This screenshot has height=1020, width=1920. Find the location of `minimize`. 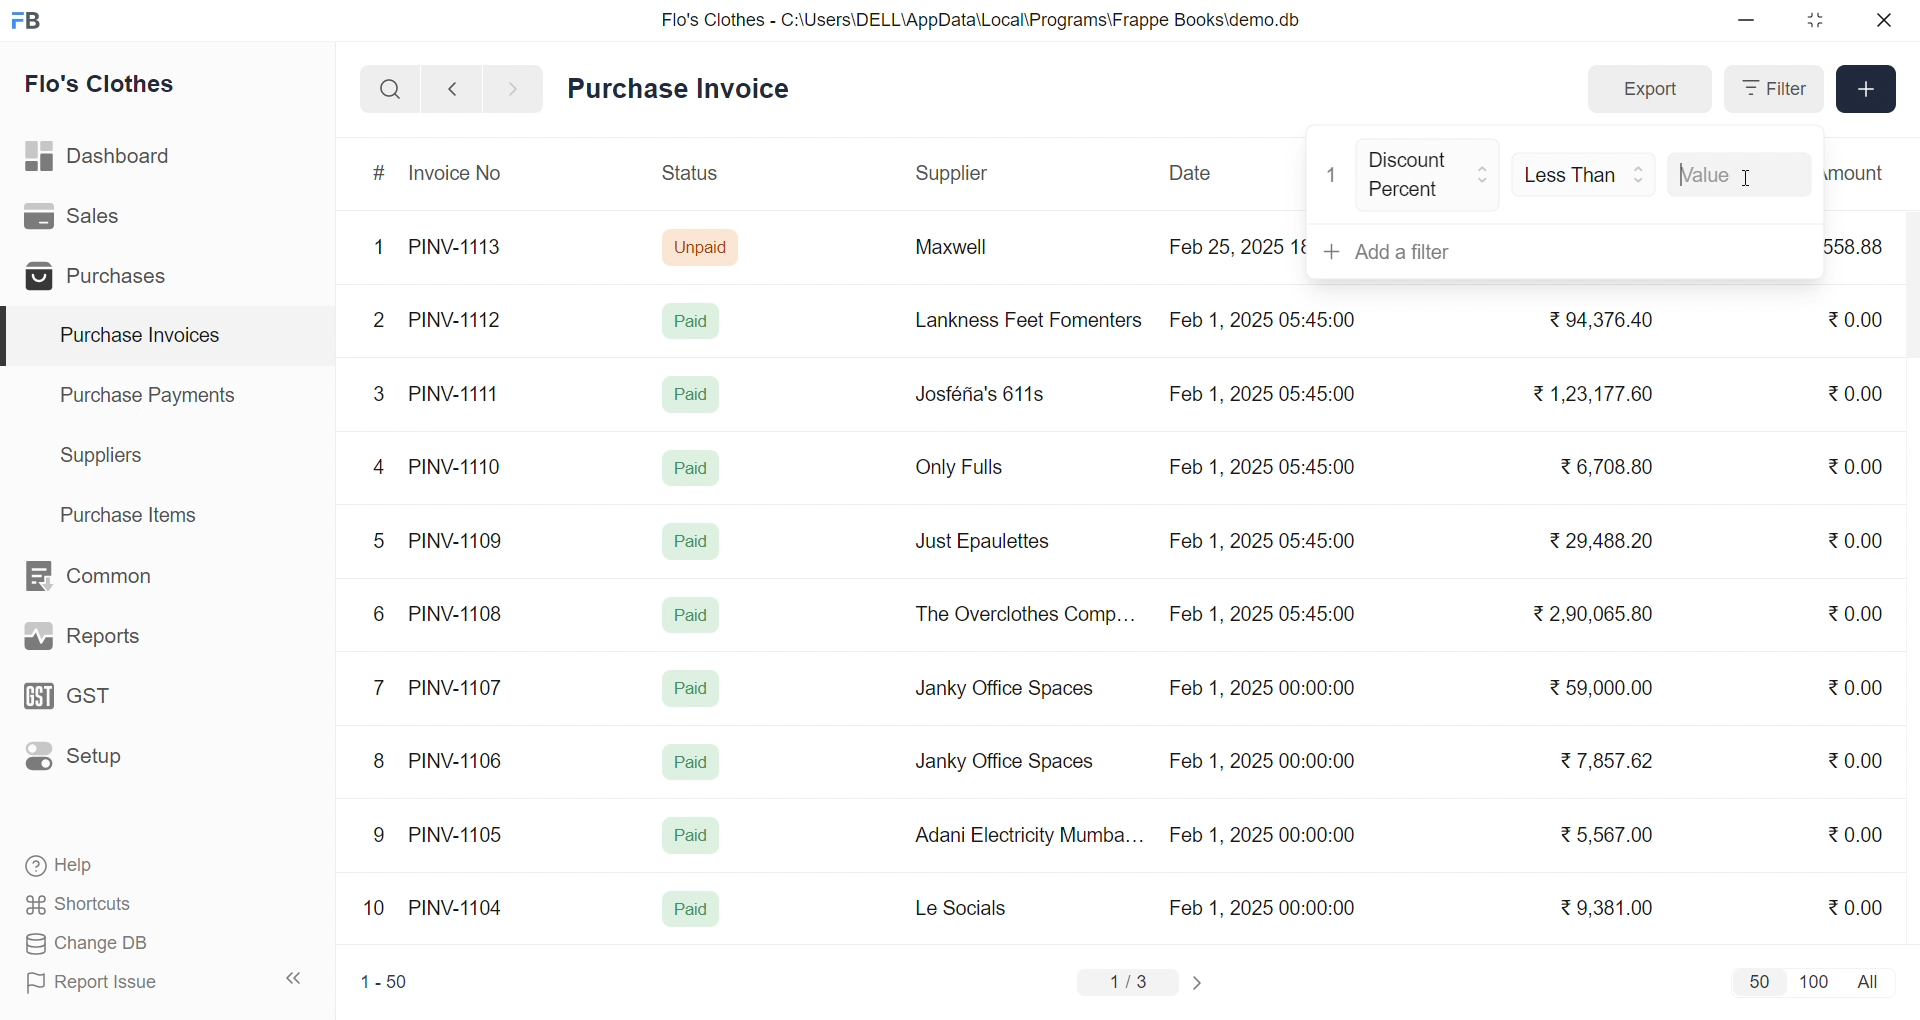

minimize is located at coordinates (1748, 21).